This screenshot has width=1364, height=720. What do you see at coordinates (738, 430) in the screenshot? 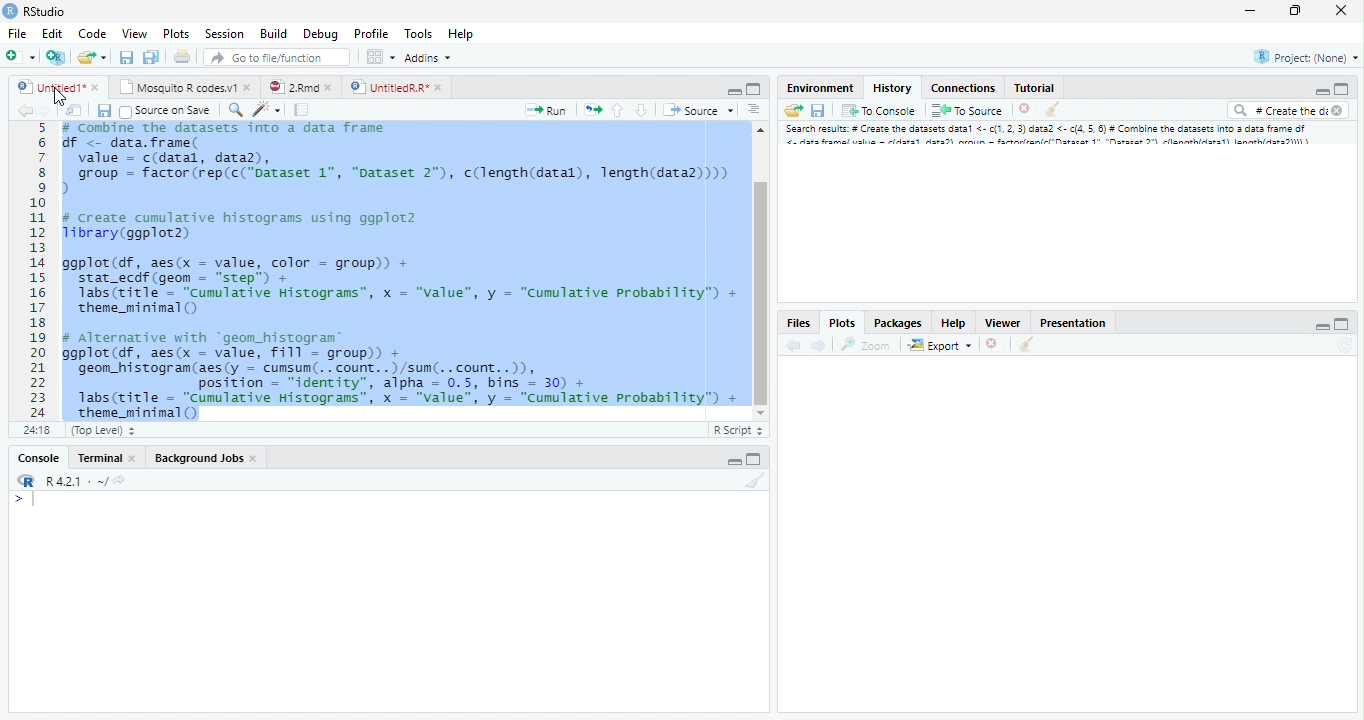
I see `R Script` at bounding box center [738, 430].